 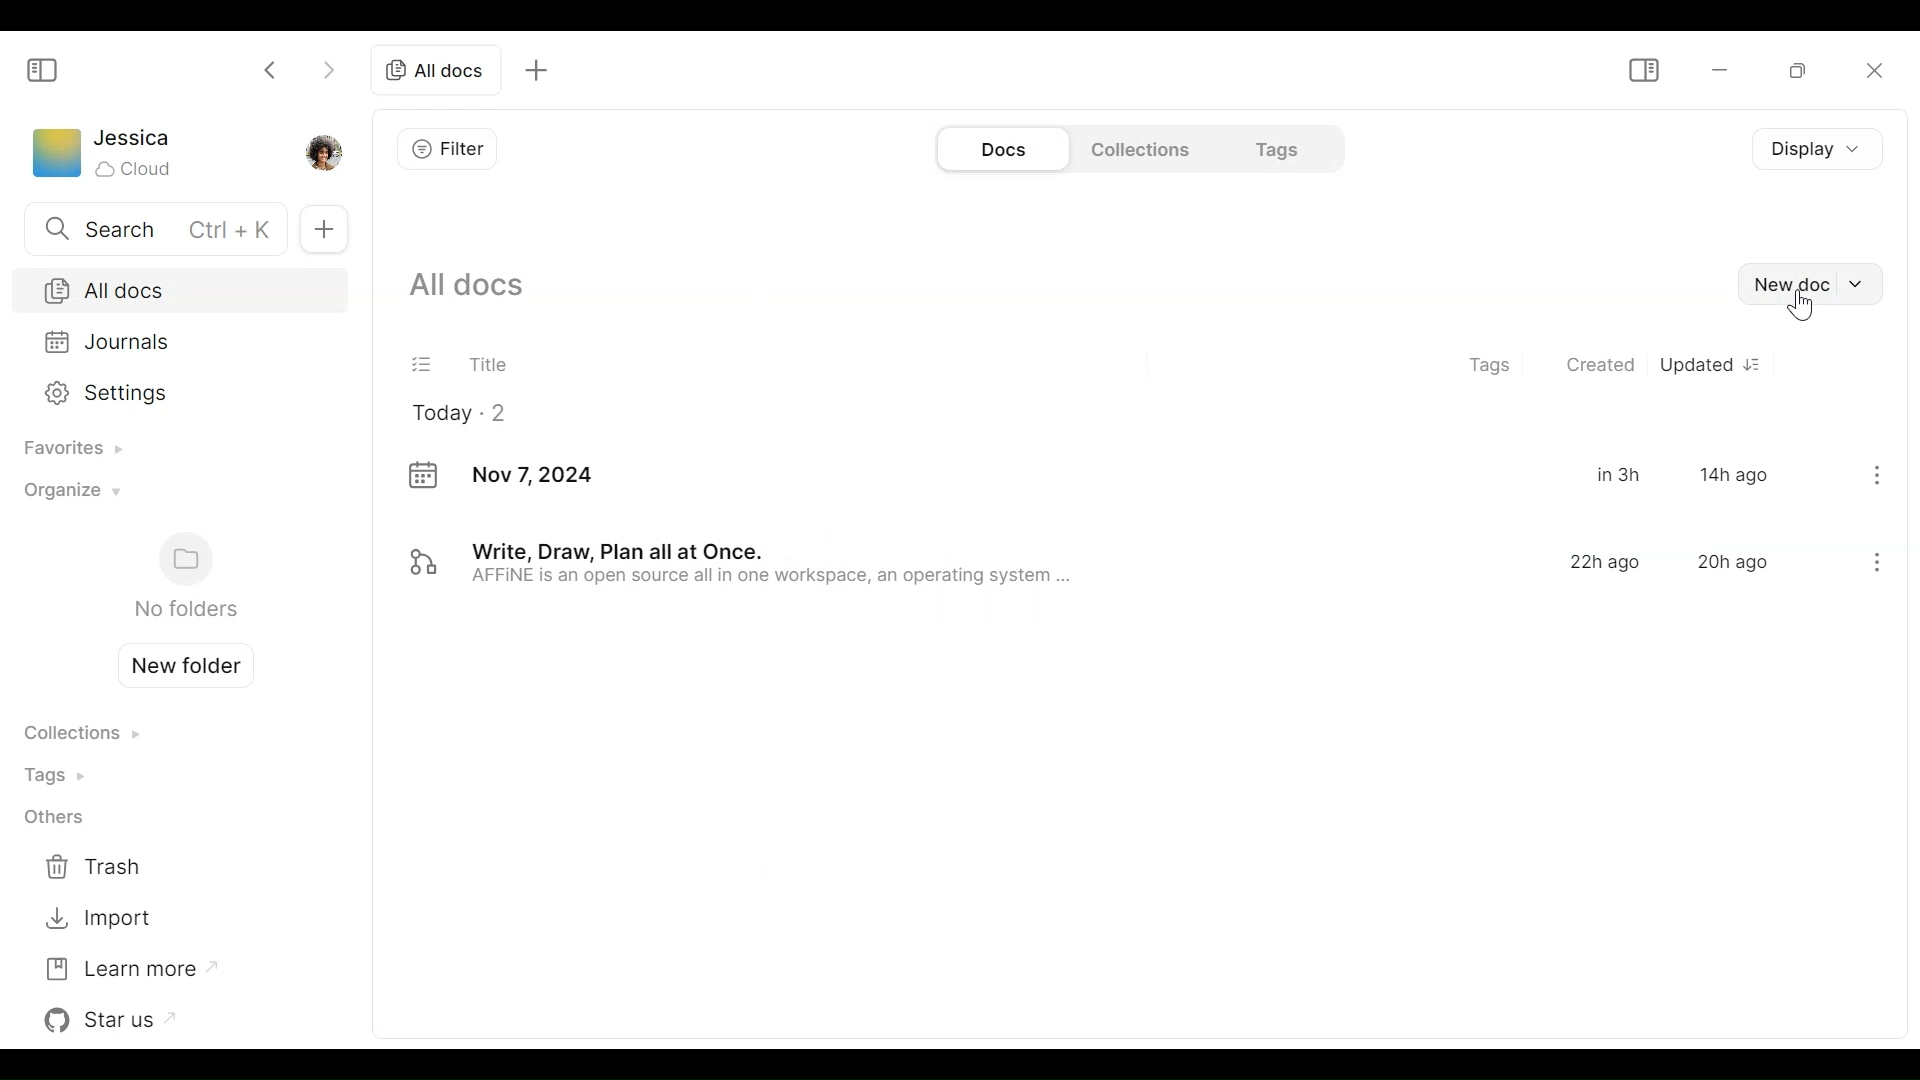 What do you see at coordinates (55, 157) in the screenshot?
I see `Workspace` at bounding box center [55, 157].